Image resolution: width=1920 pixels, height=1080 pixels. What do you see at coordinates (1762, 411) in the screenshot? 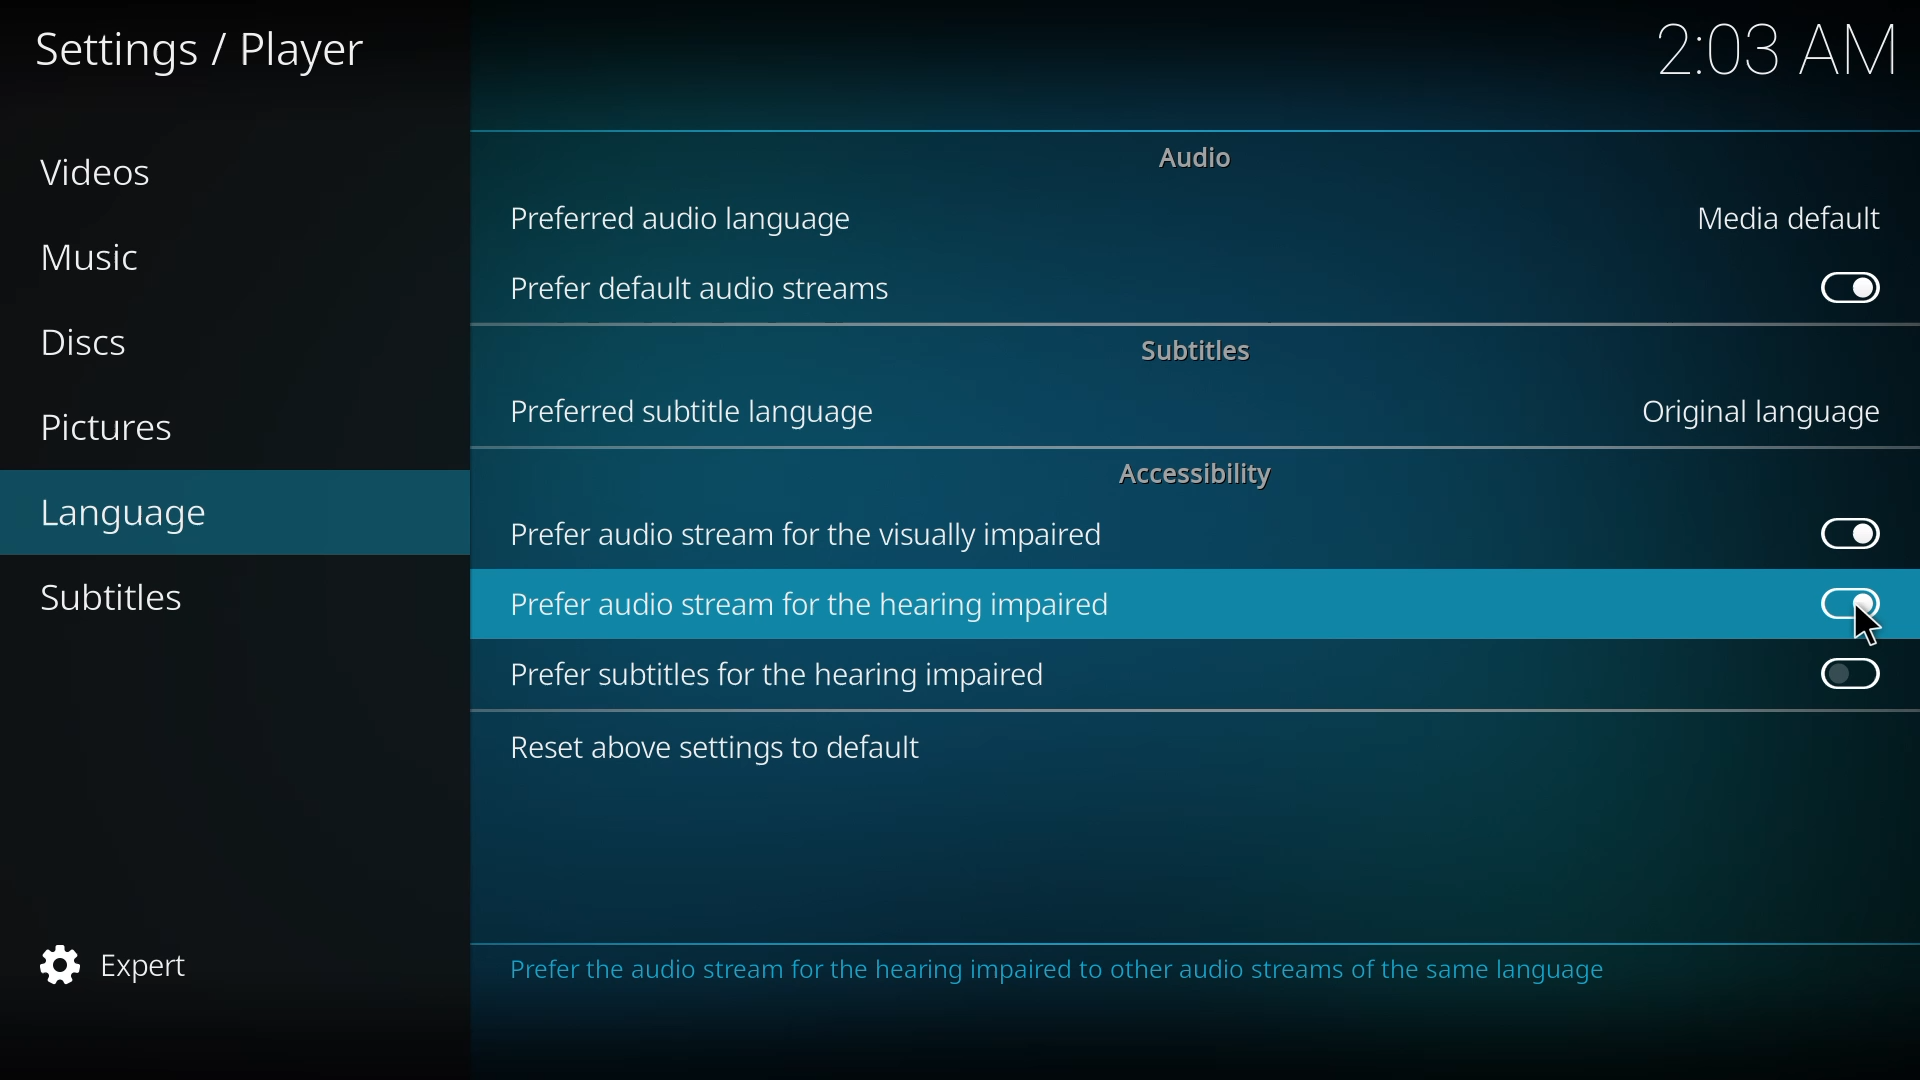
I see `original language` at bounding box center [1762, 411].